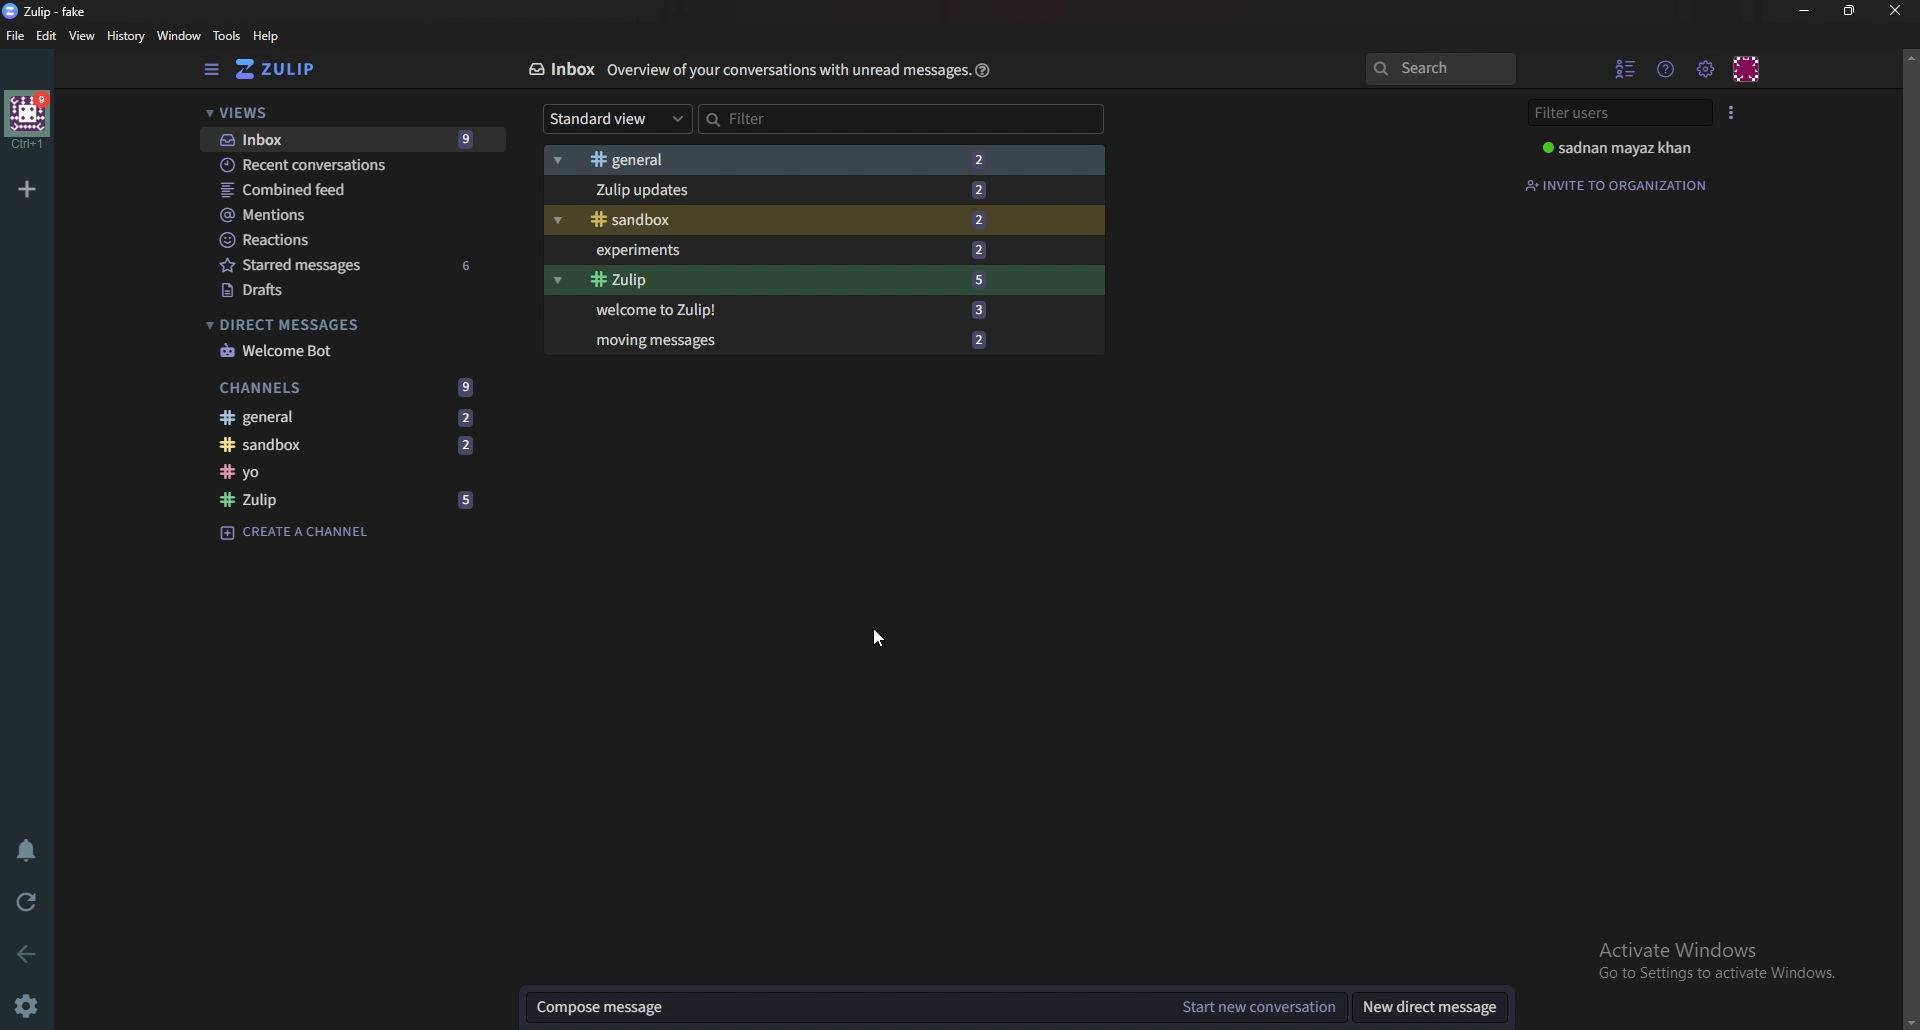  What do you see at coordinates (268, 37) in the screenshot?
I see `Help` at bounding box center [268, 37].